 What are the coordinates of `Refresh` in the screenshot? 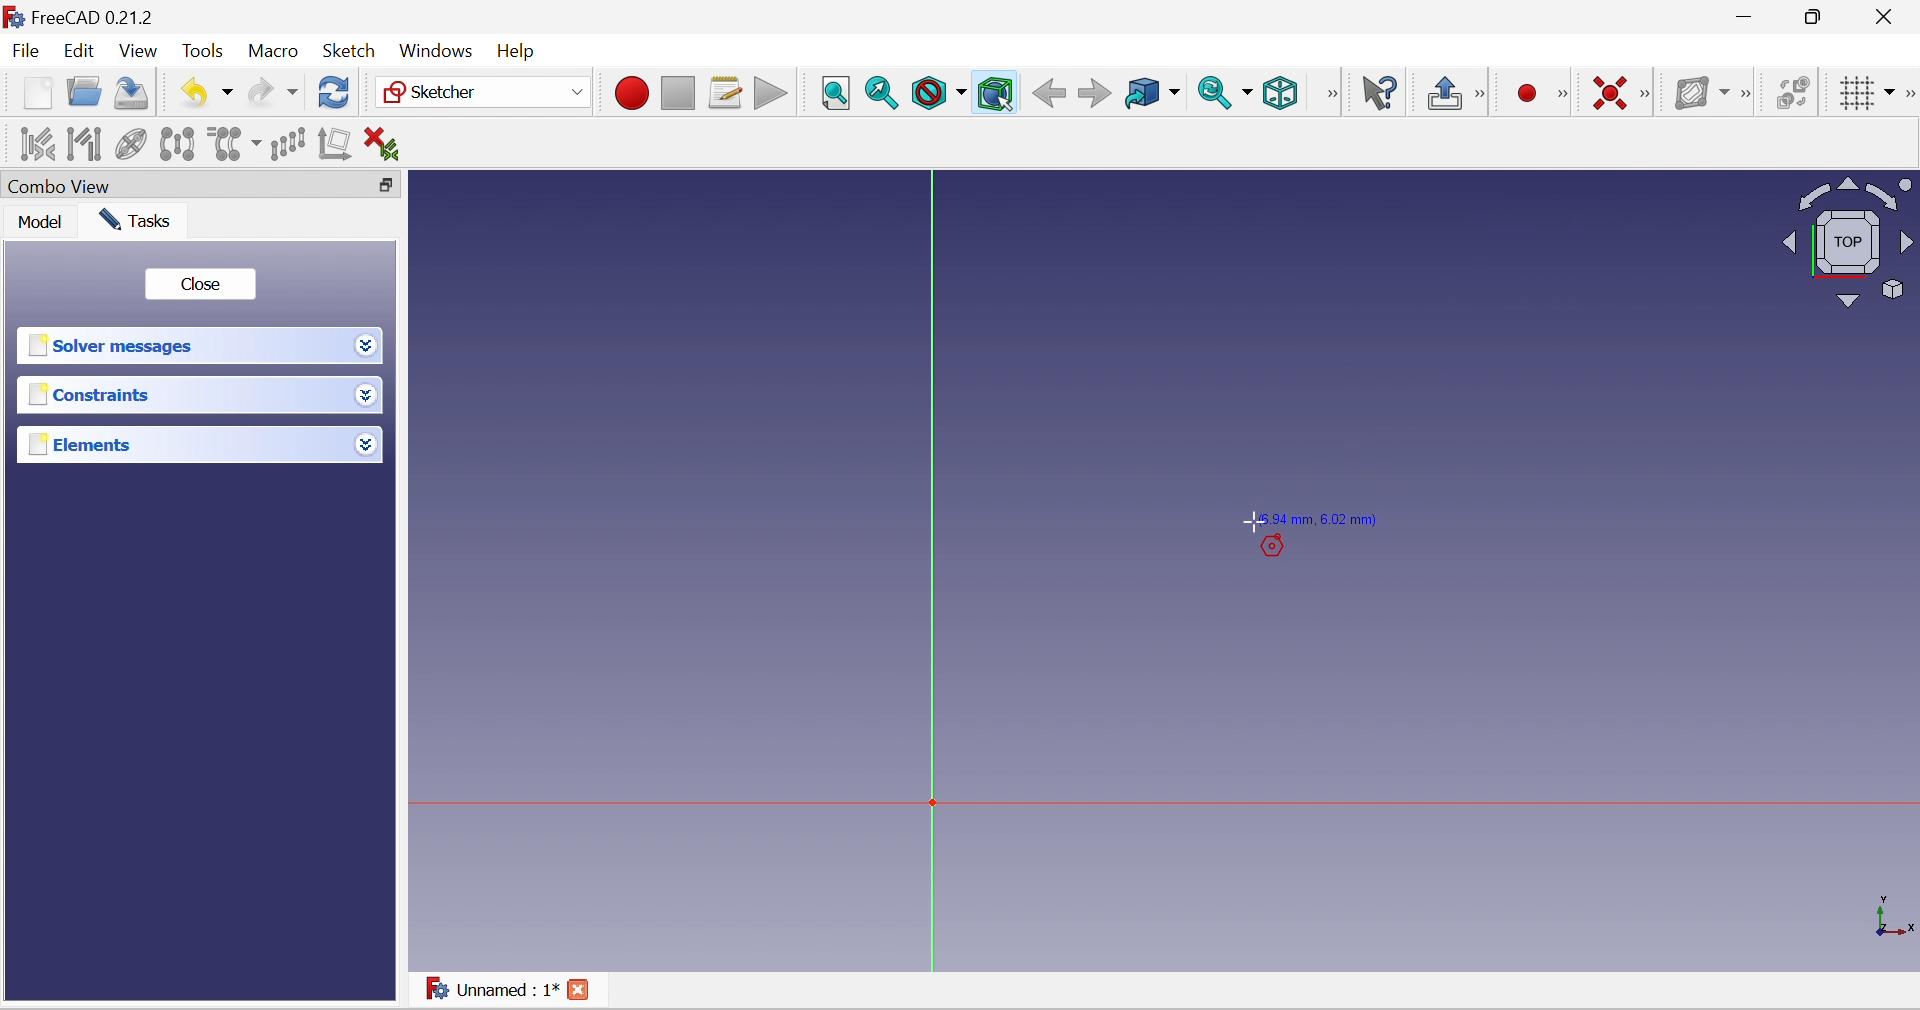 It's located at (334, 94).